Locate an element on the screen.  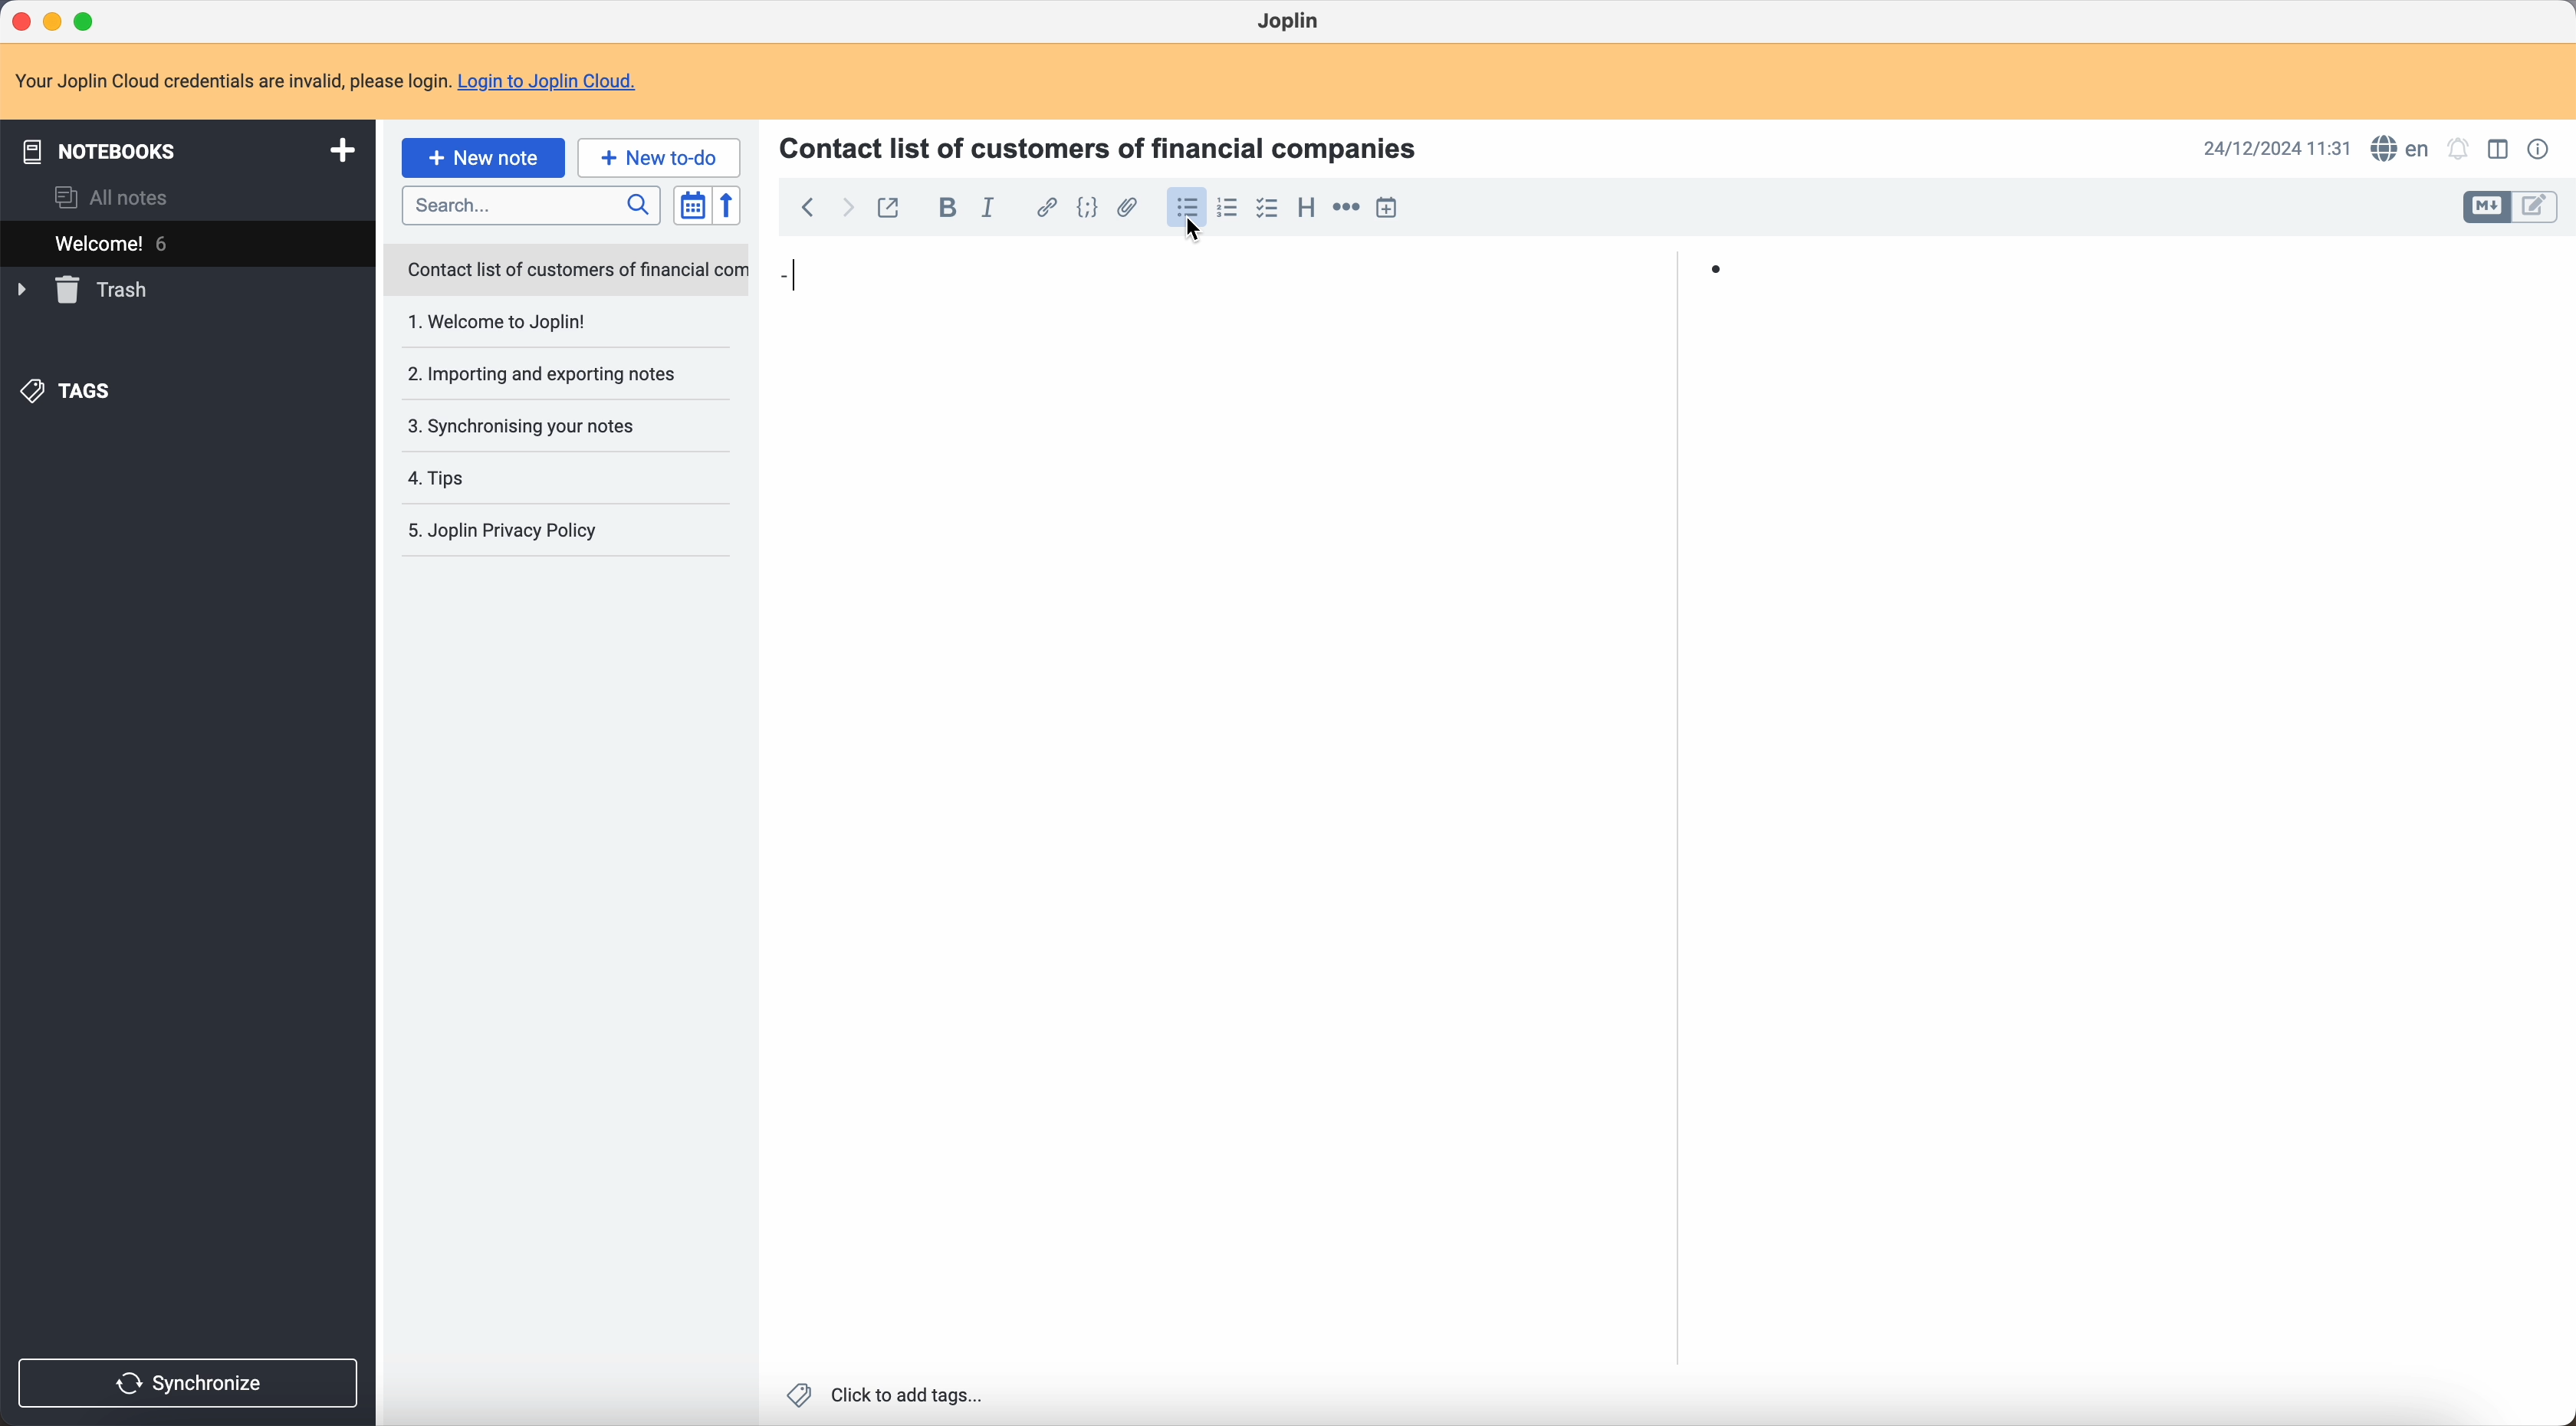
note properties is located at coordinates (2542, 150).